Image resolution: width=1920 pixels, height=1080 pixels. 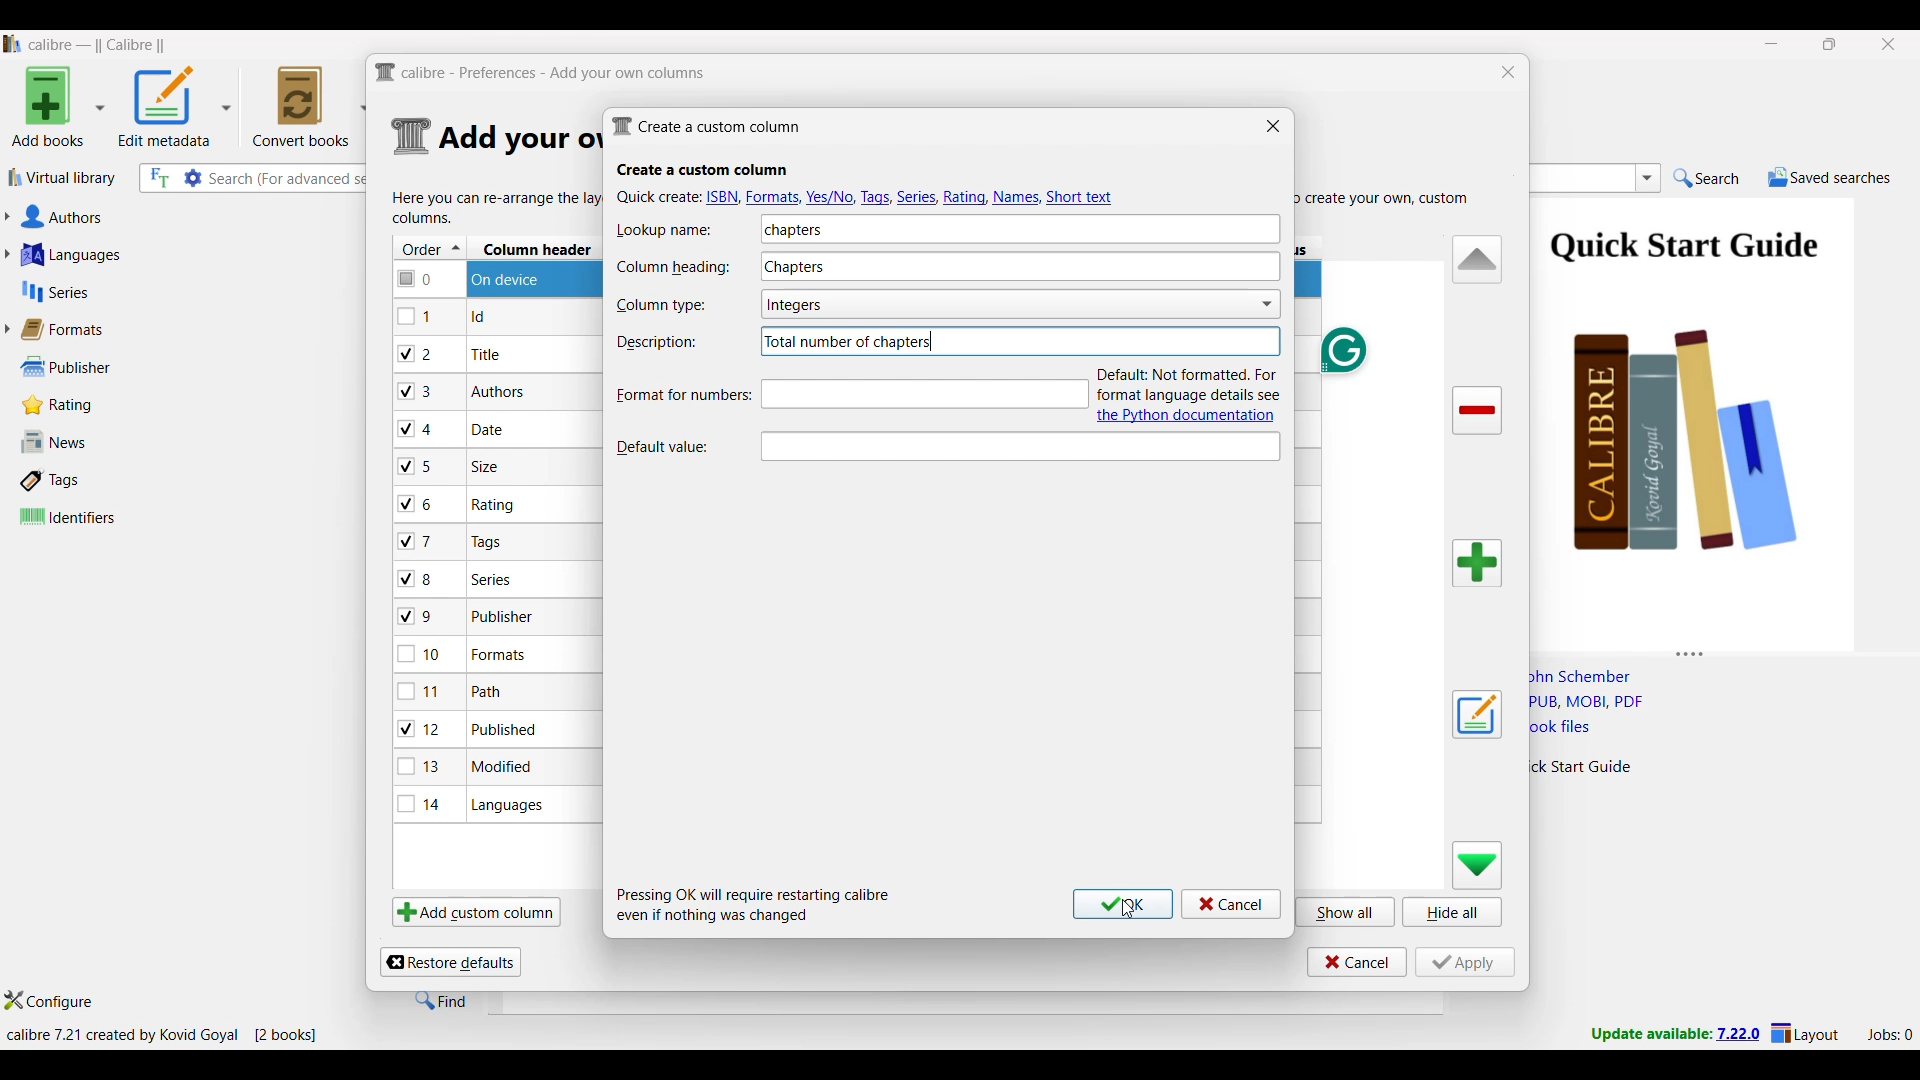 What do you see at coordinates (59, 106) in the screenshot?
I see `Add book options` at bounding box center [59, 106].